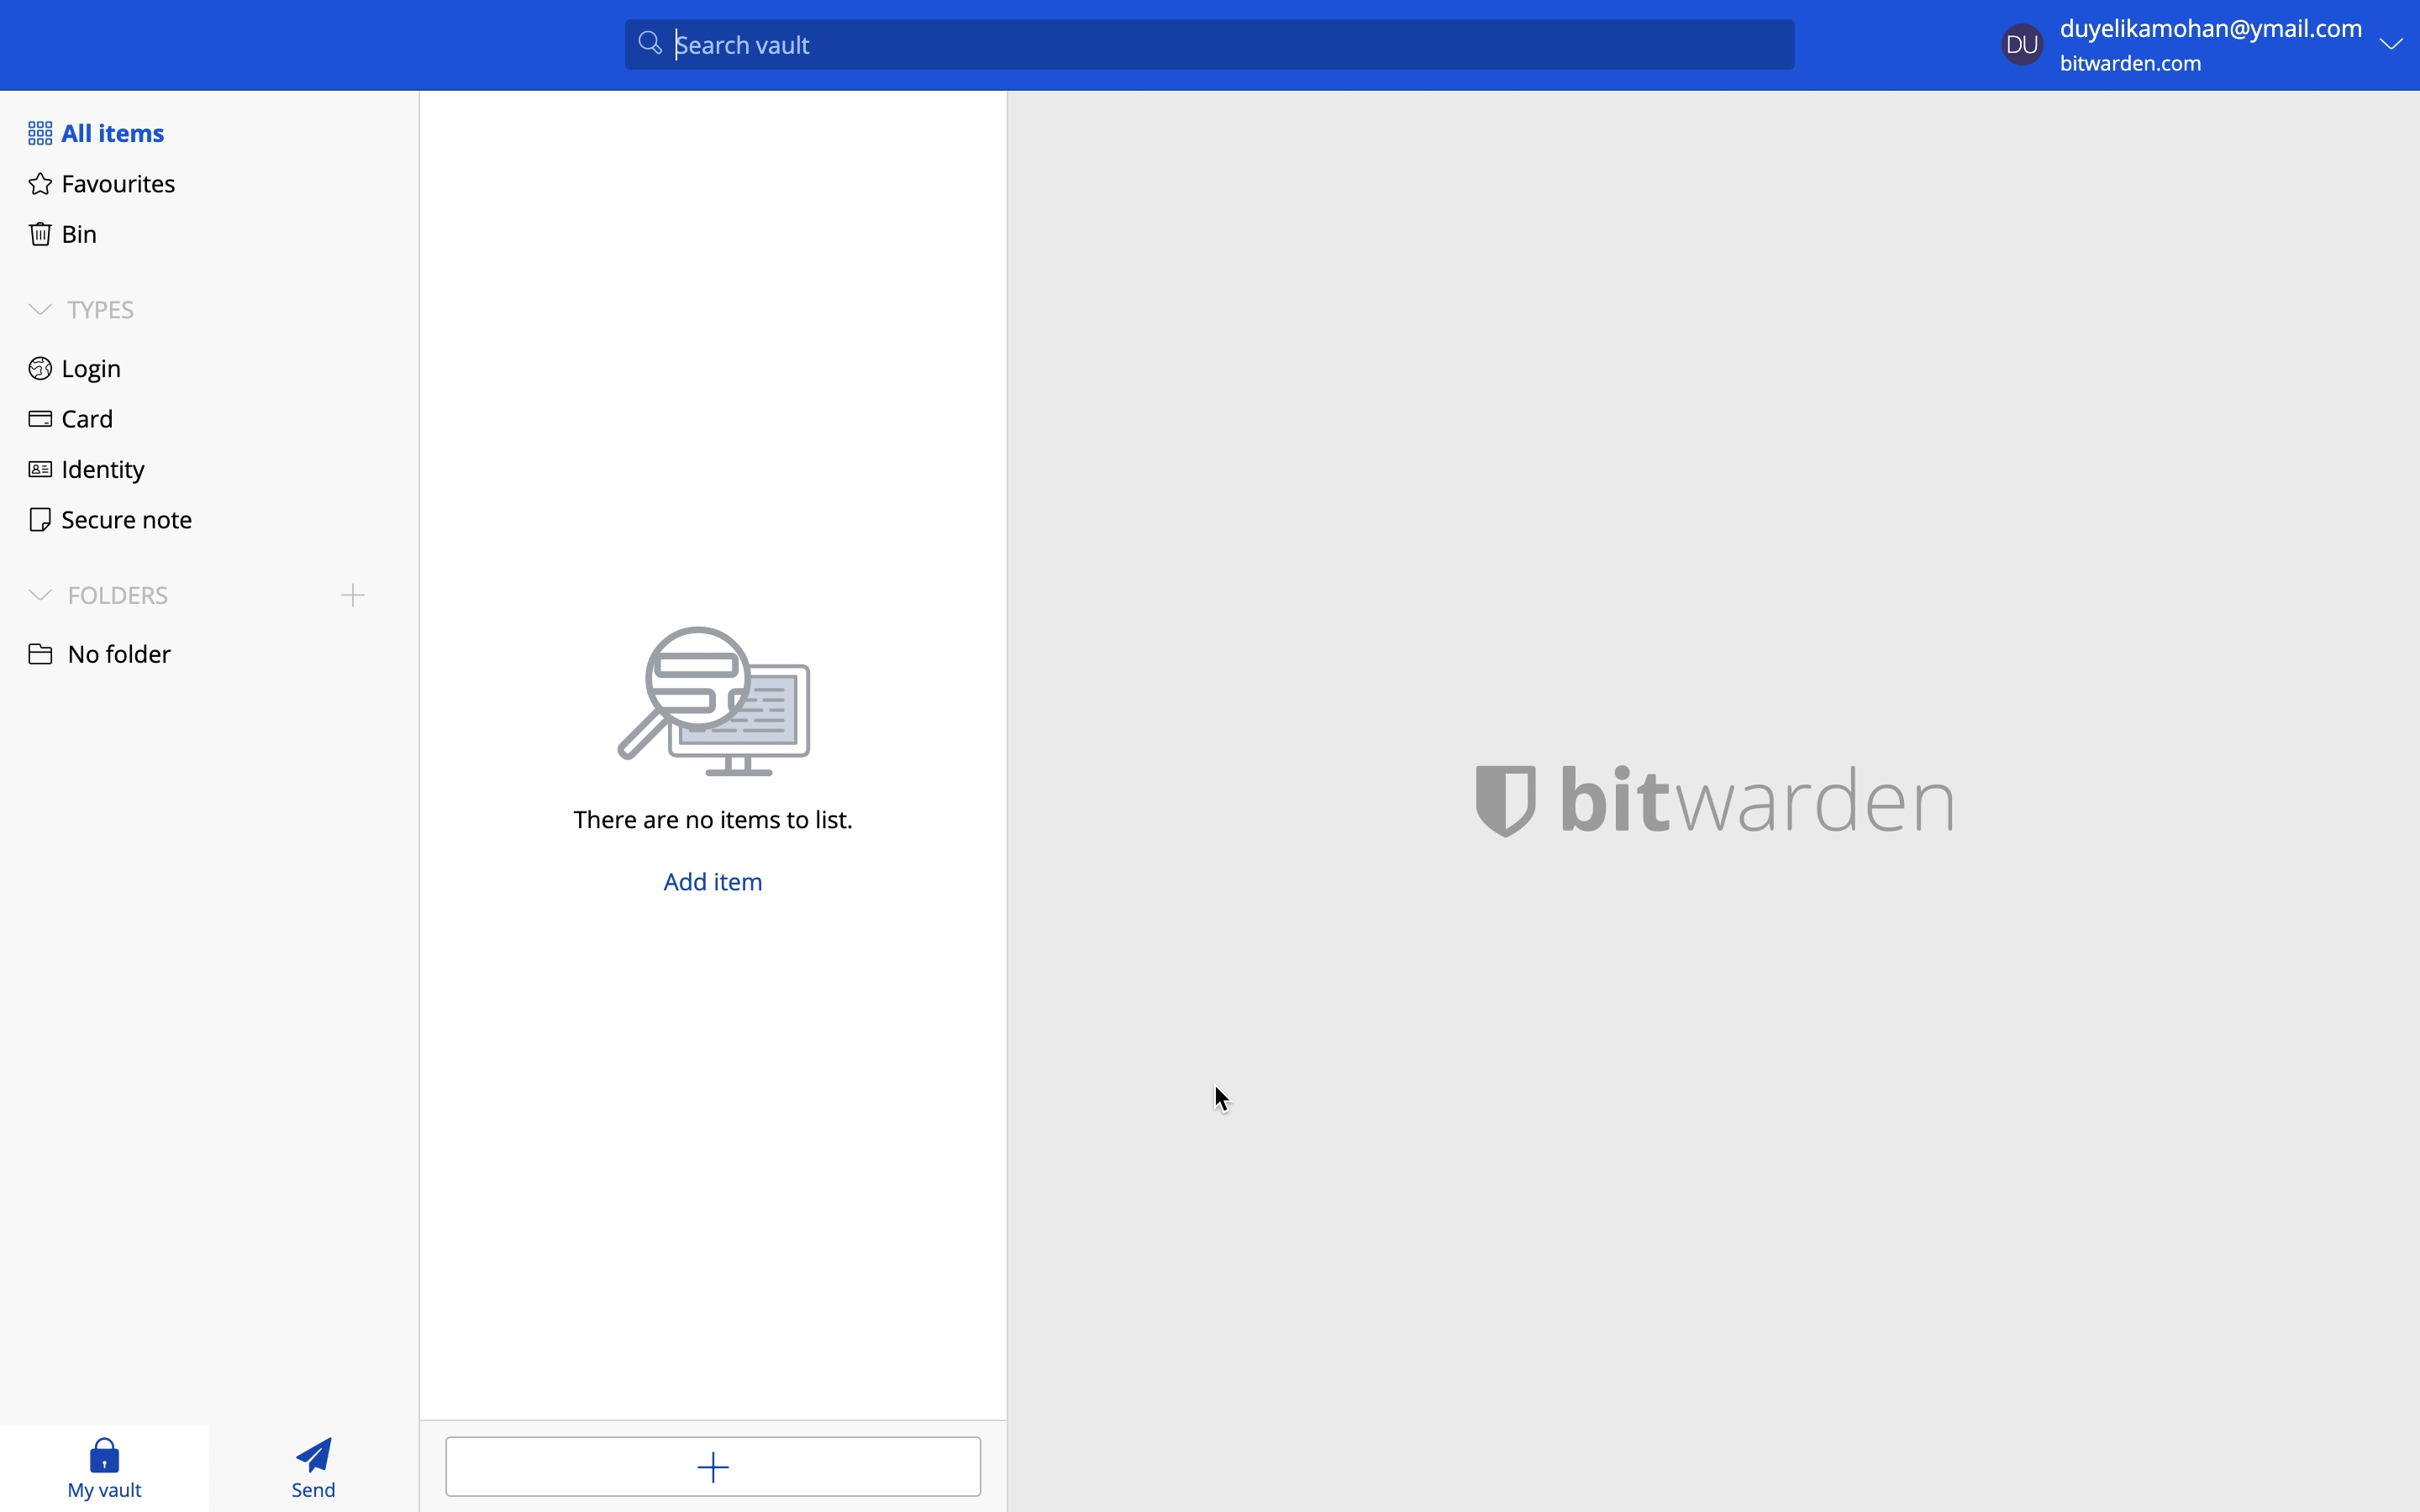 The width and height of the screenshot is (2420, 1512). Describe the element at coordinates (114, 188) in the screenshot. I see `favourites` at that location.